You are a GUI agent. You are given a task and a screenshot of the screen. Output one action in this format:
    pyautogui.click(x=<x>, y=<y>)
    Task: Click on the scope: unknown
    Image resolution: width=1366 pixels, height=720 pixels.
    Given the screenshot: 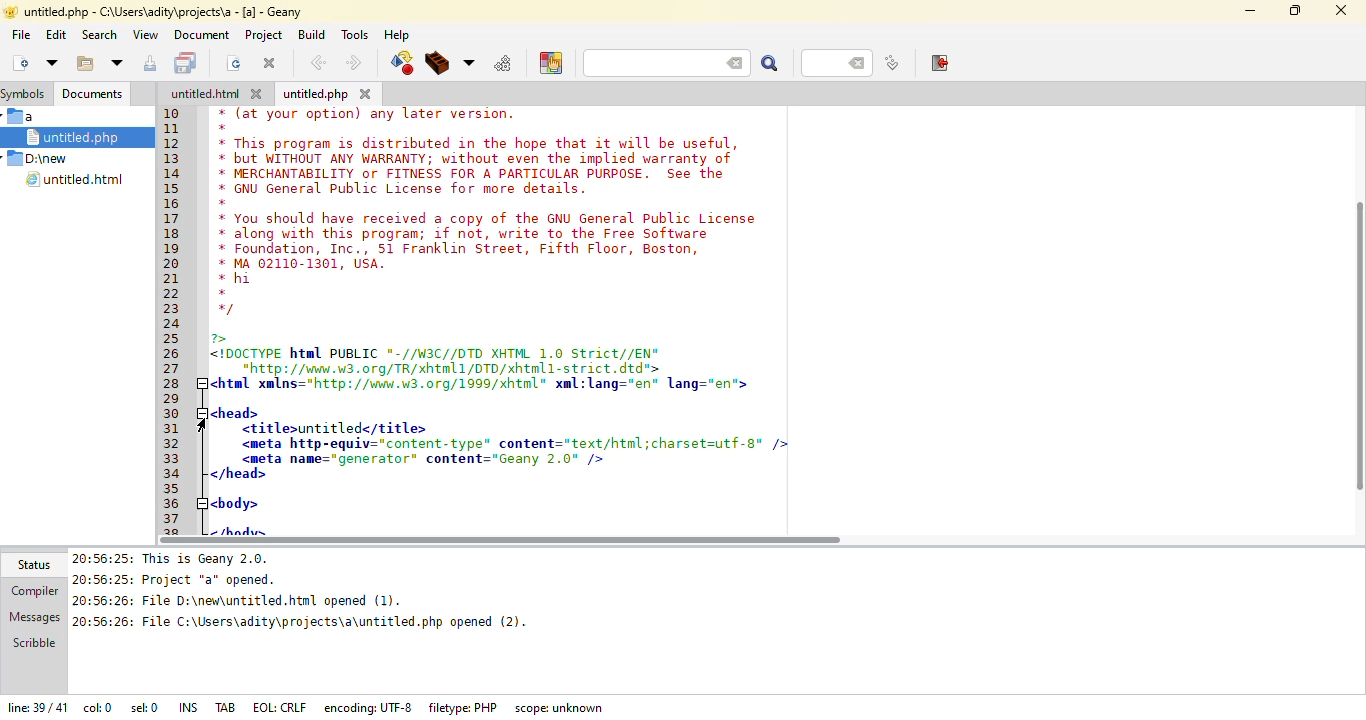 What is the action you would take?
    pyautogui.click(x=565, y=709)
    